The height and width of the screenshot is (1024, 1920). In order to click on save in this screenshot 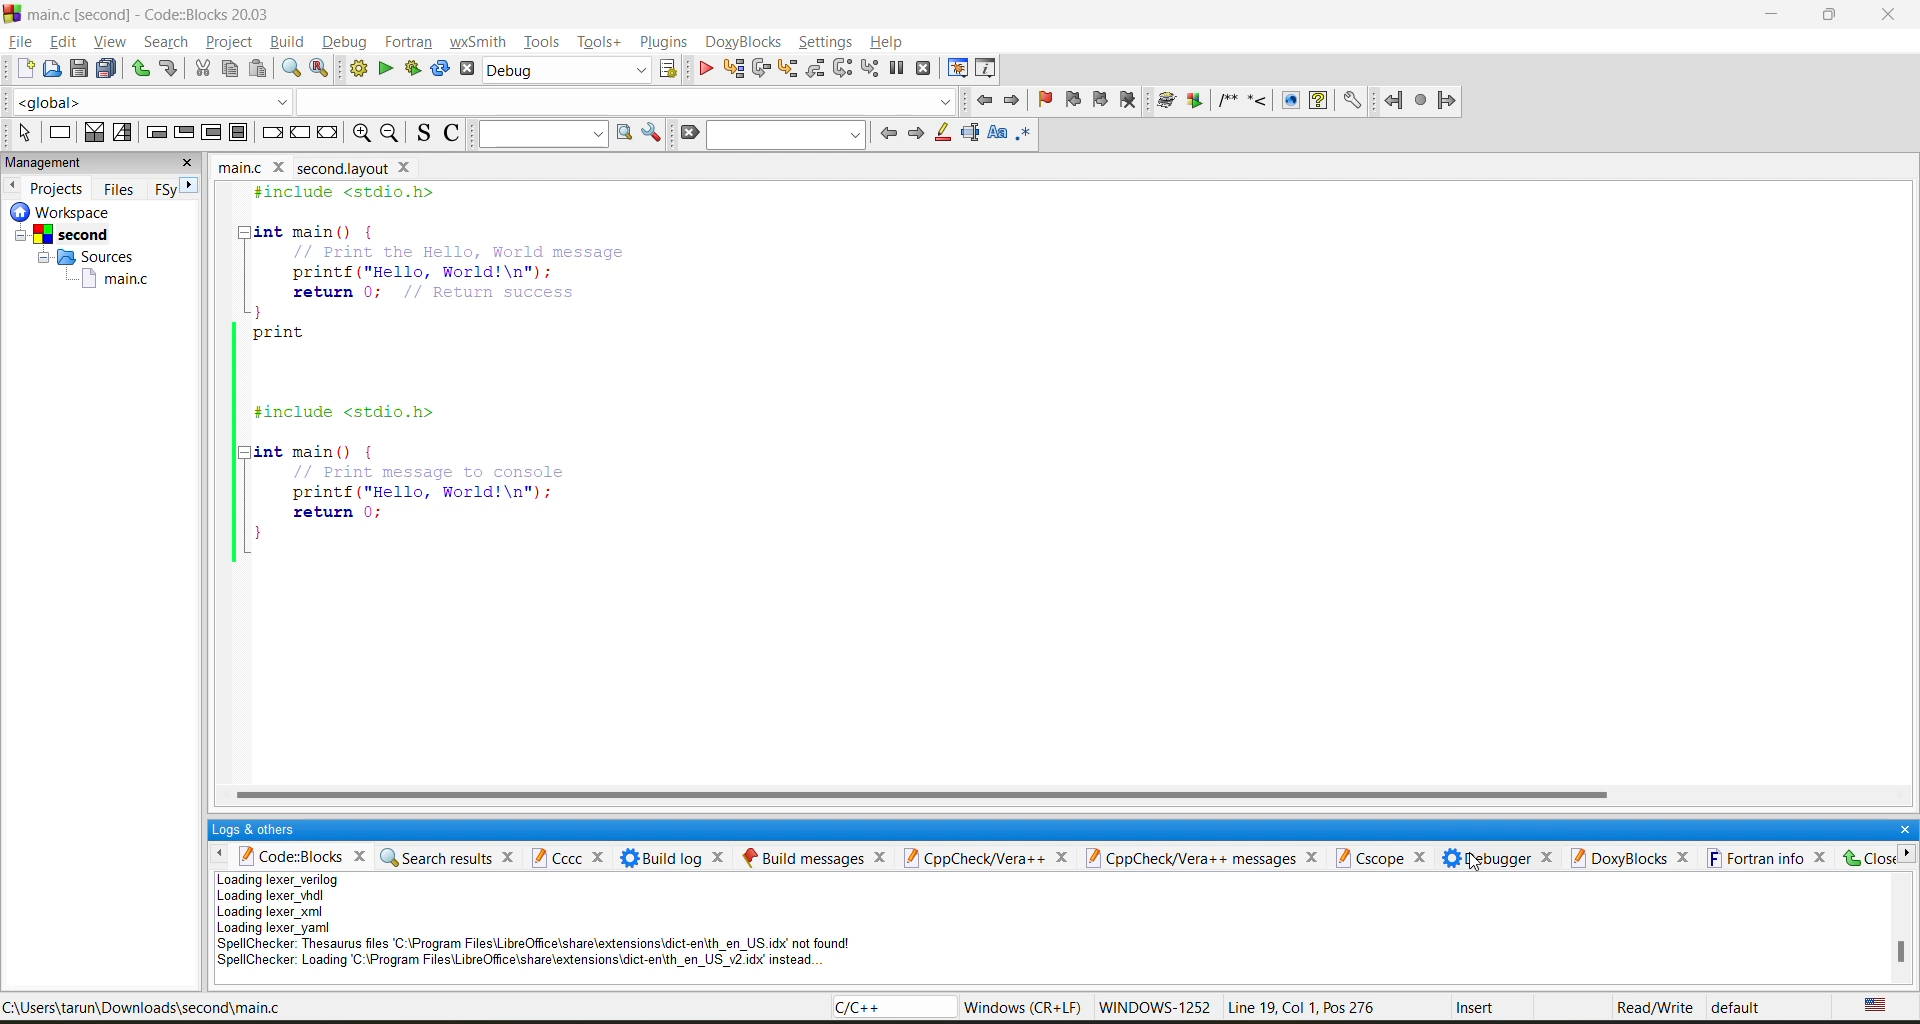, I will do `click(77, 70)`.